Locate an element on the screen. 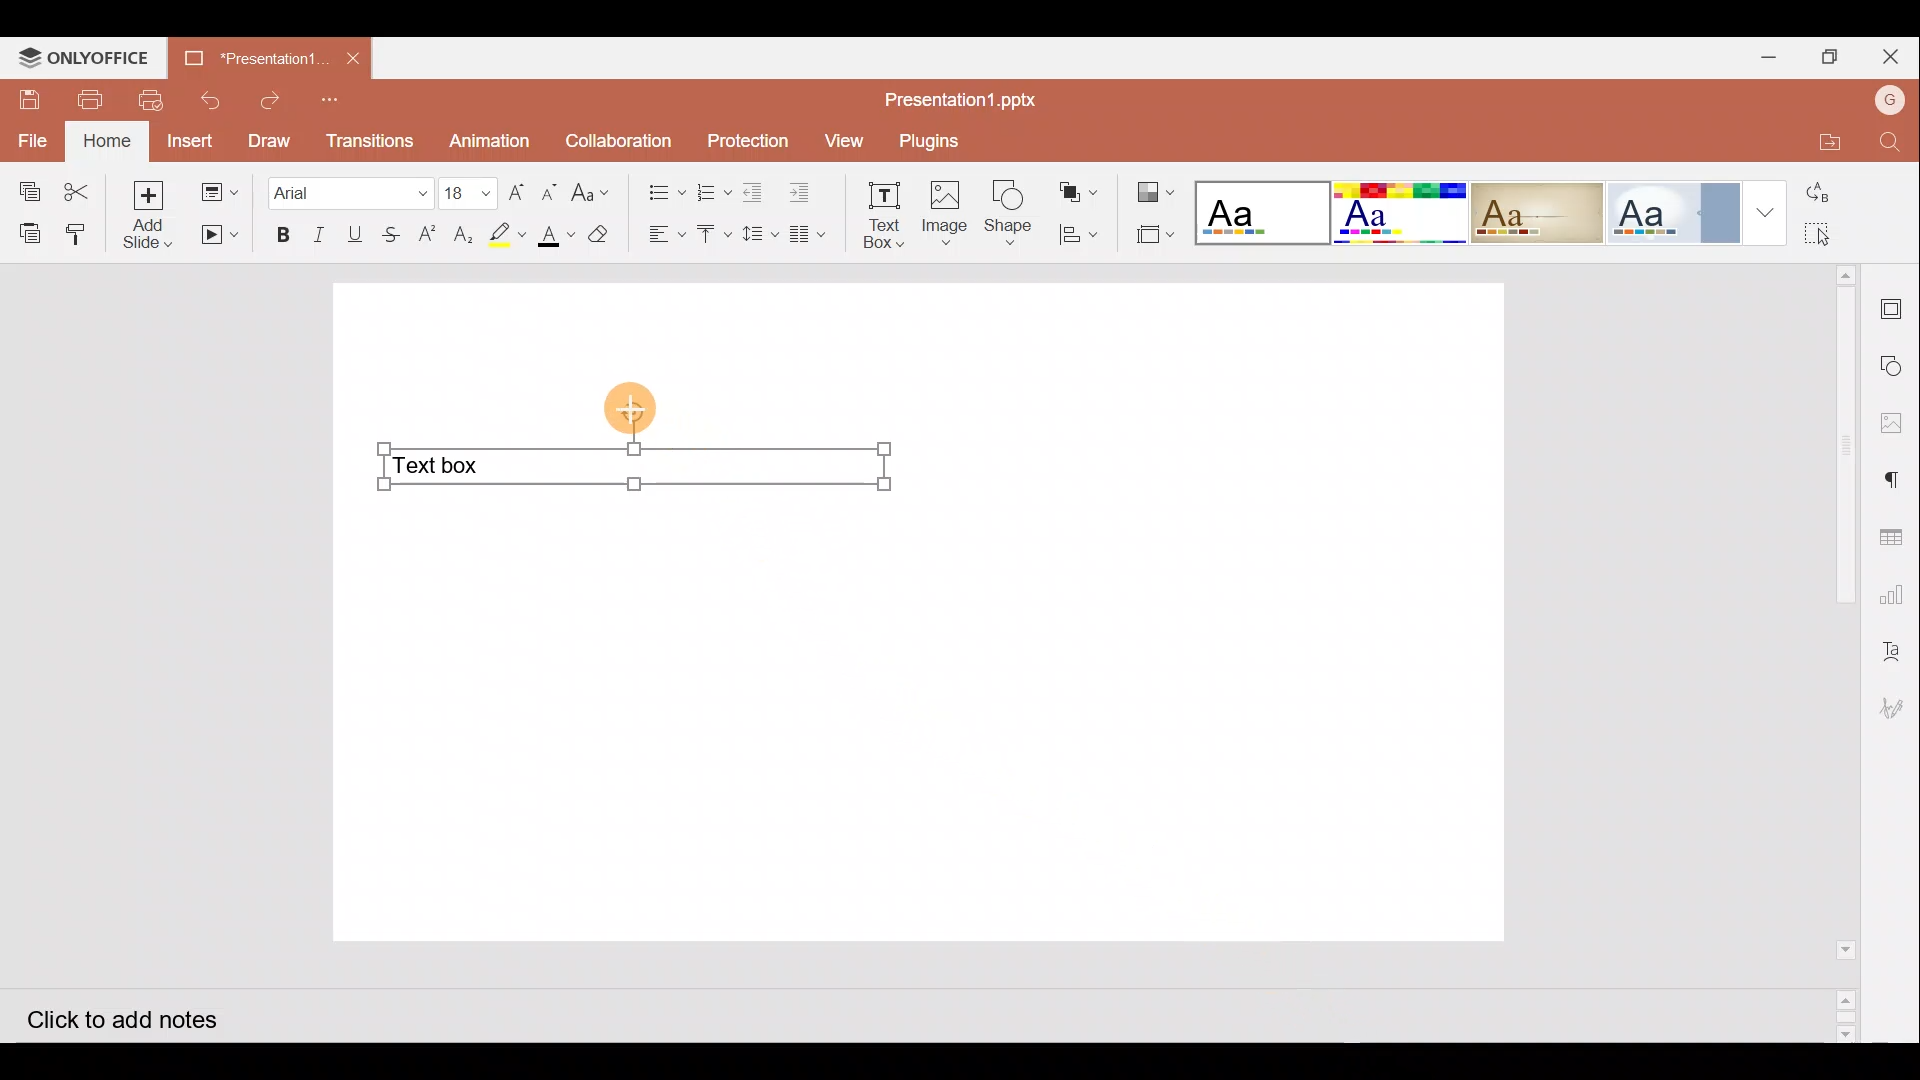 This screenshot has width=1920, height=1080. Change slide layout is located at coordinates (221, 189).